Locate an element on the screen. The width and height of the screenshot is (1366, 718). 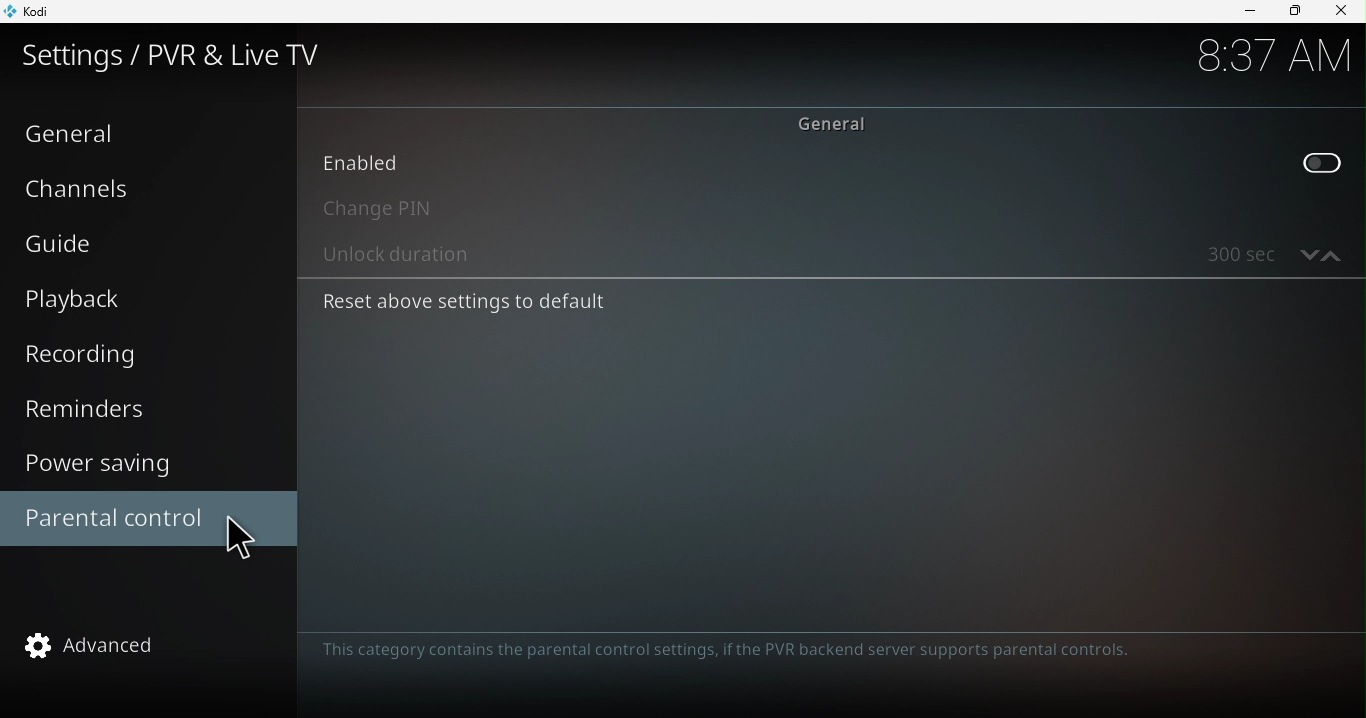
close is located at coordinates (1344, 13).